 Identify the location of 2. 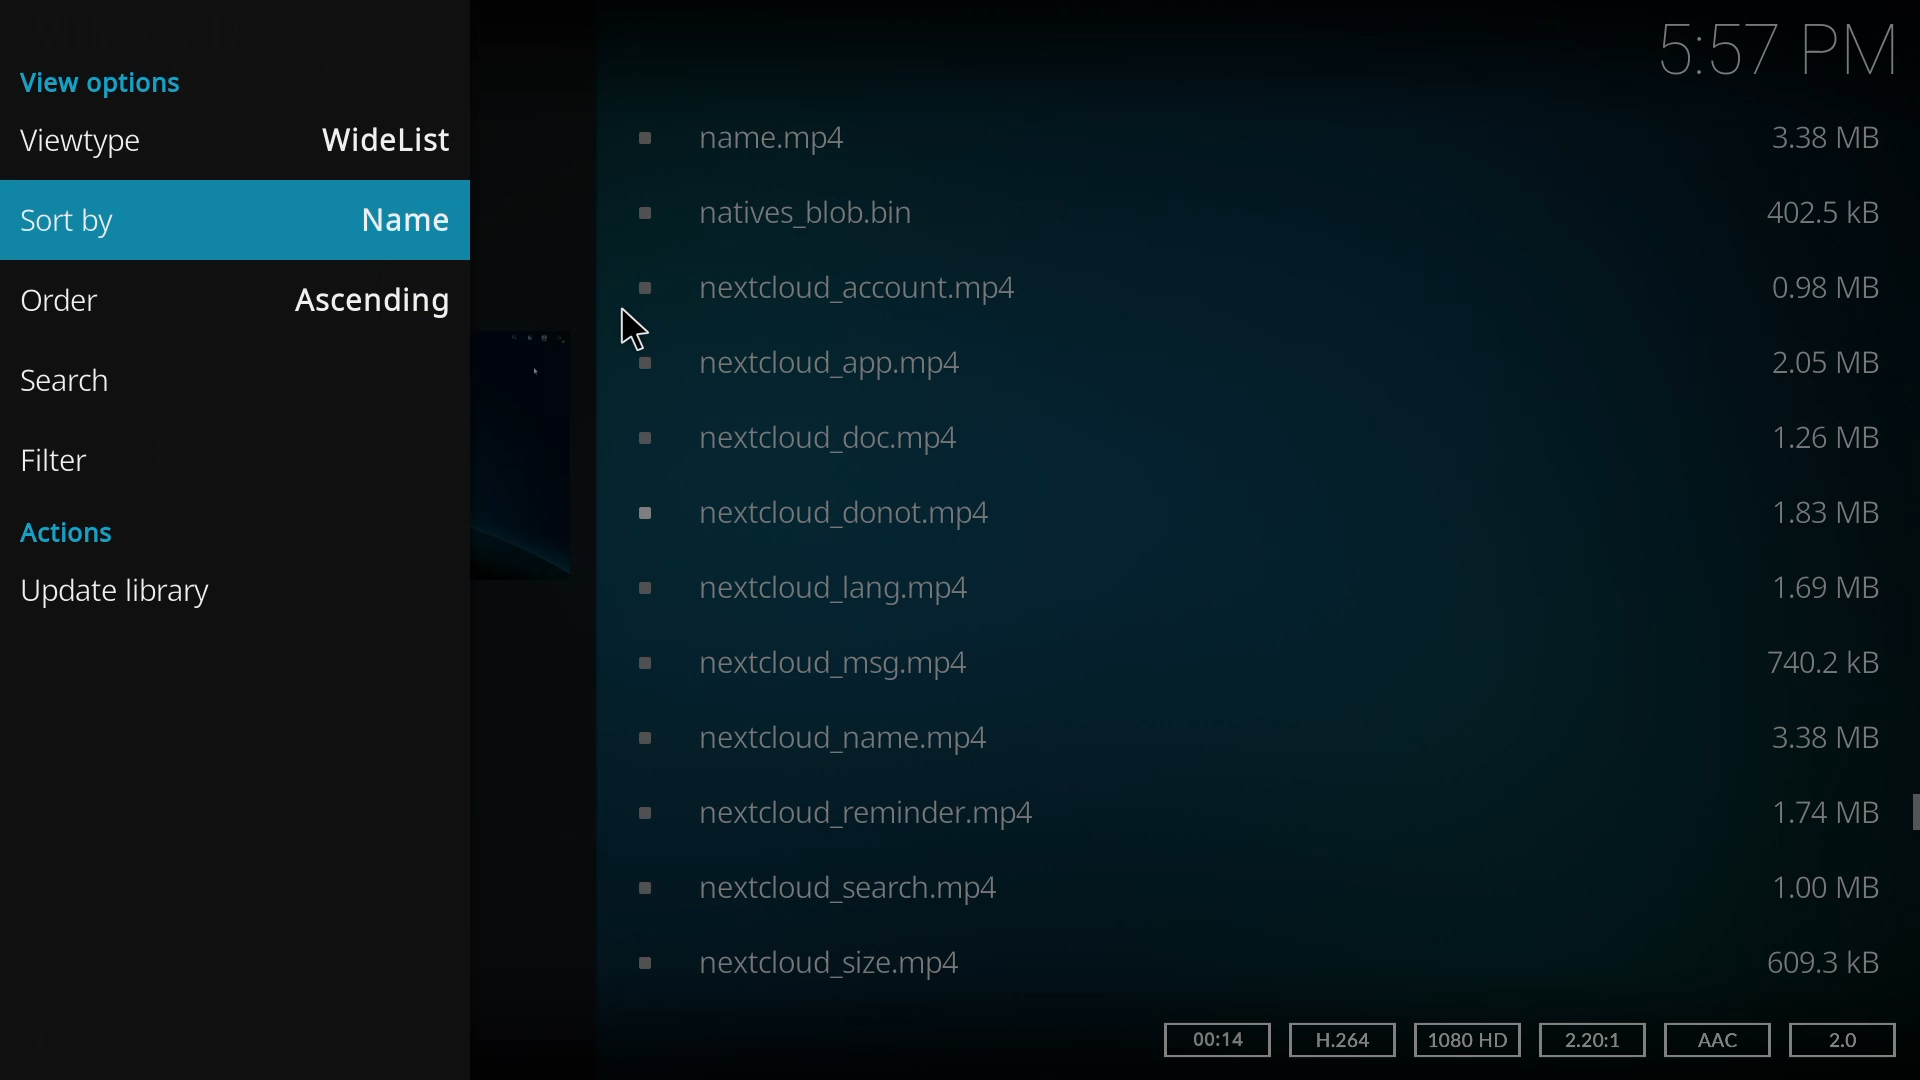
(1588, 1038).